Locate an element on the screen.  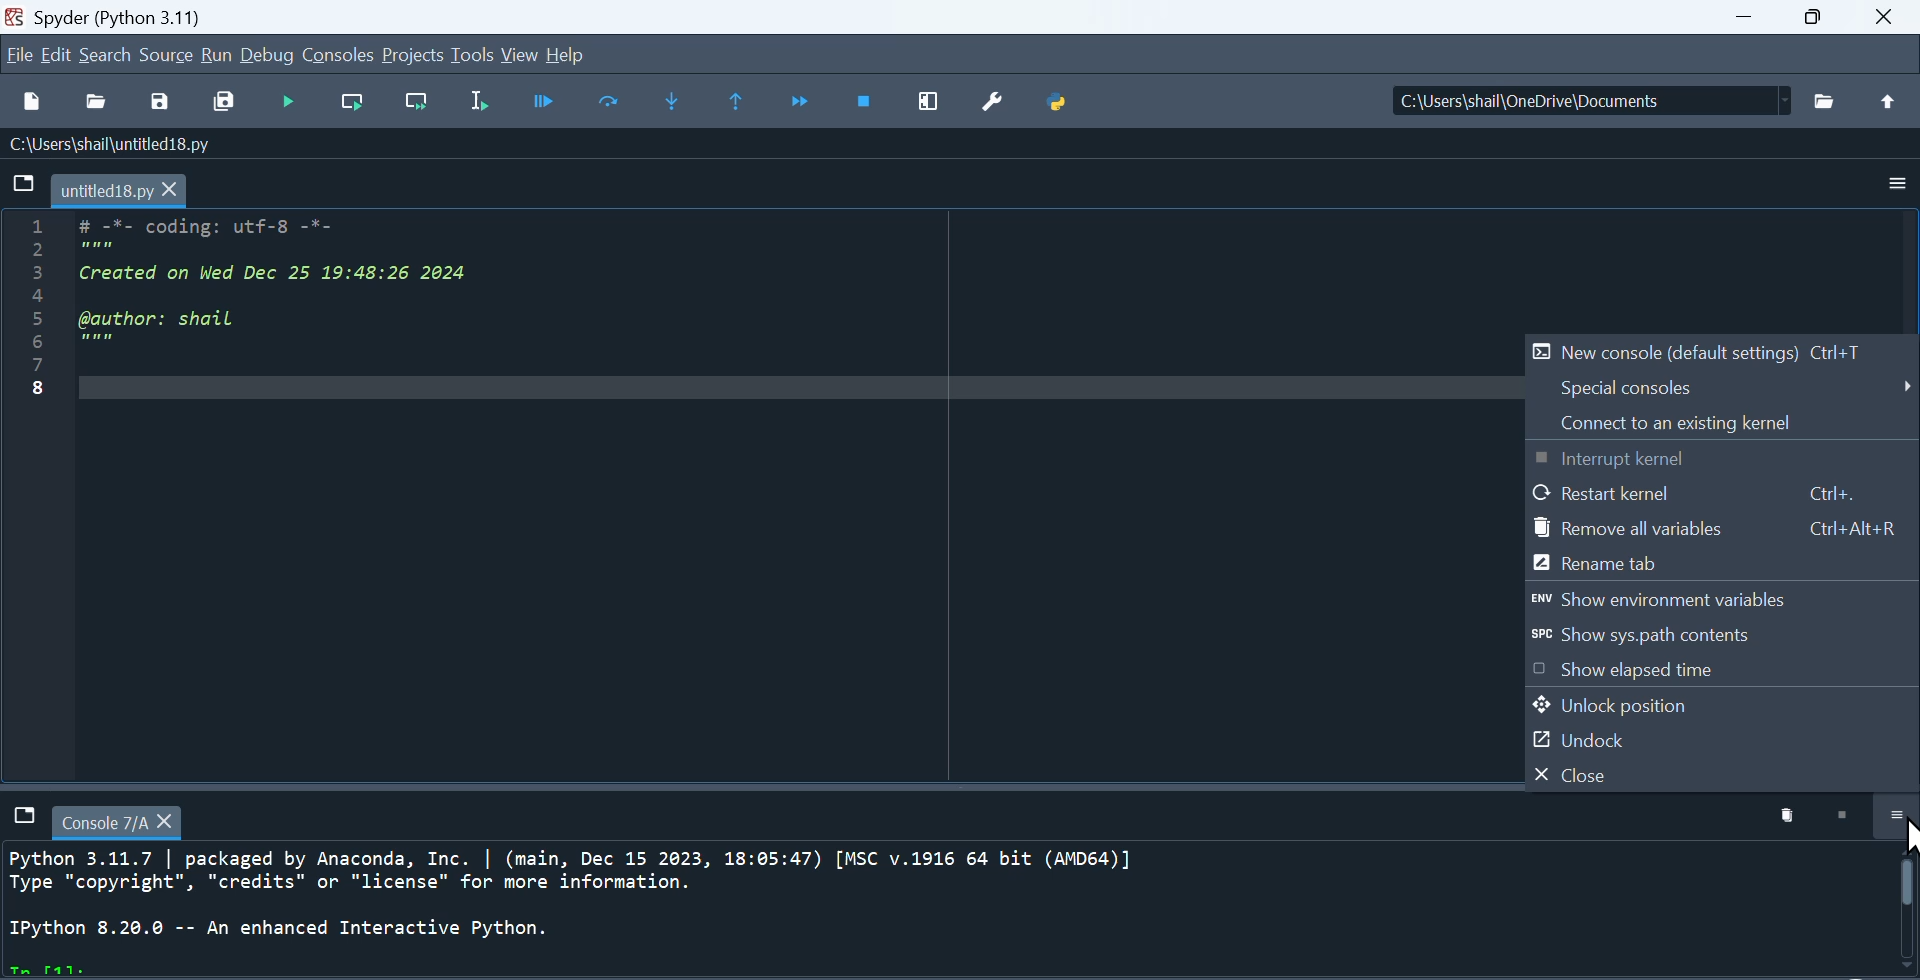
more options is located at coordinates (1896, 815).